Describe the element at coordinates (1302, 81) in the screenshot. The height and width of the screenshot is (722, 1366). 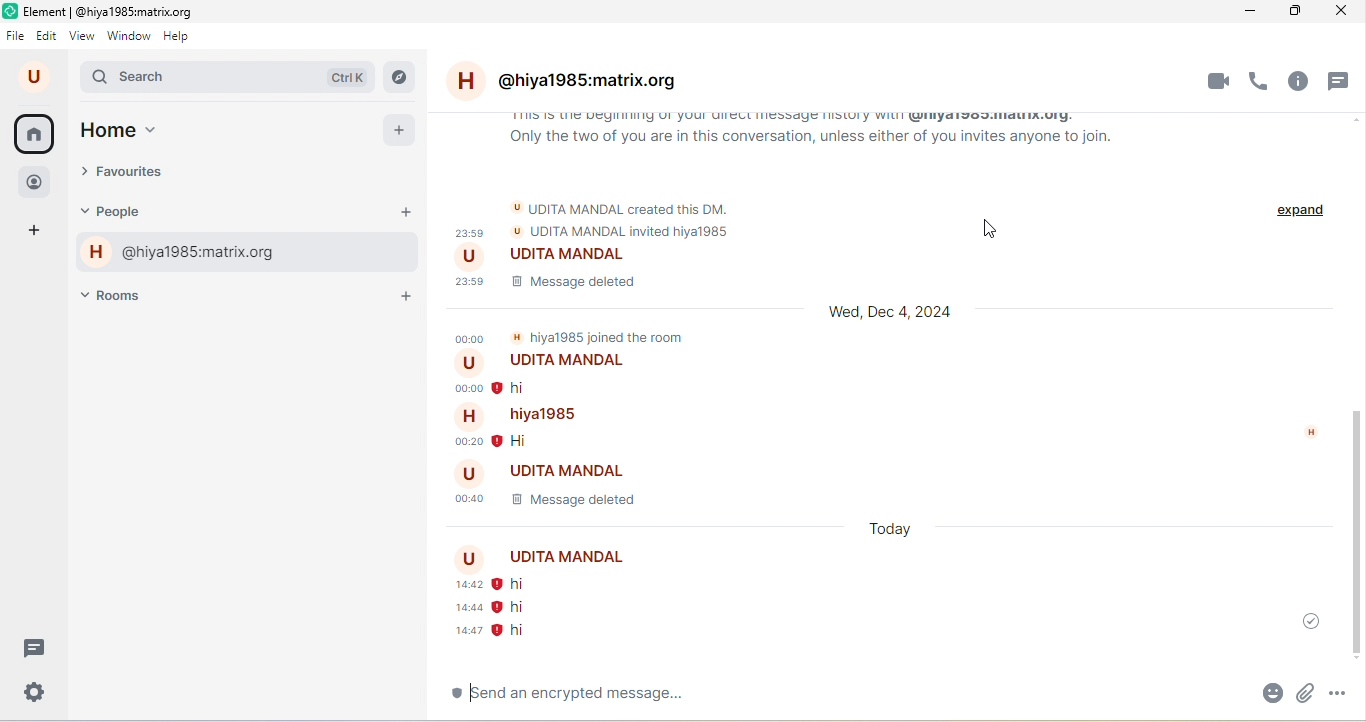
I see `room info` at that location.